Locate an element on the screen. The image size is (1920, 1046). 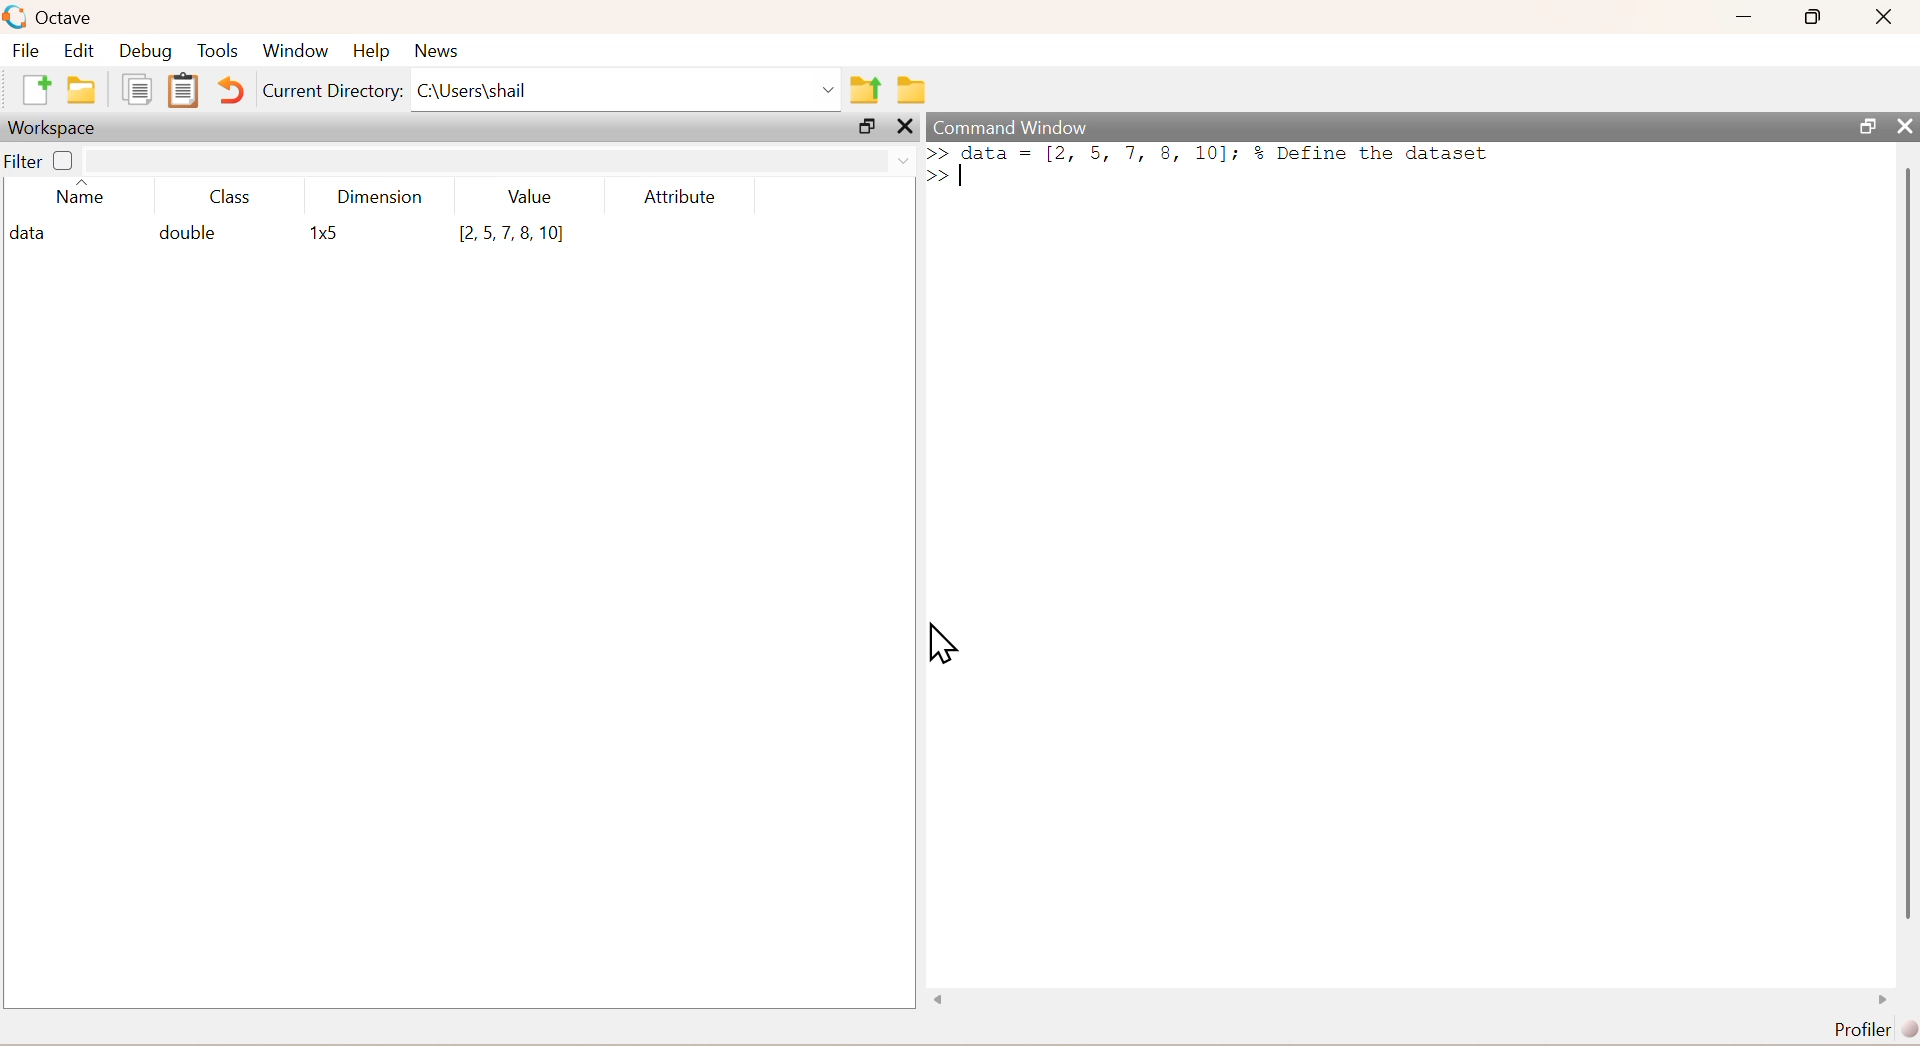
Undo  is located at coordinates (230, 90).